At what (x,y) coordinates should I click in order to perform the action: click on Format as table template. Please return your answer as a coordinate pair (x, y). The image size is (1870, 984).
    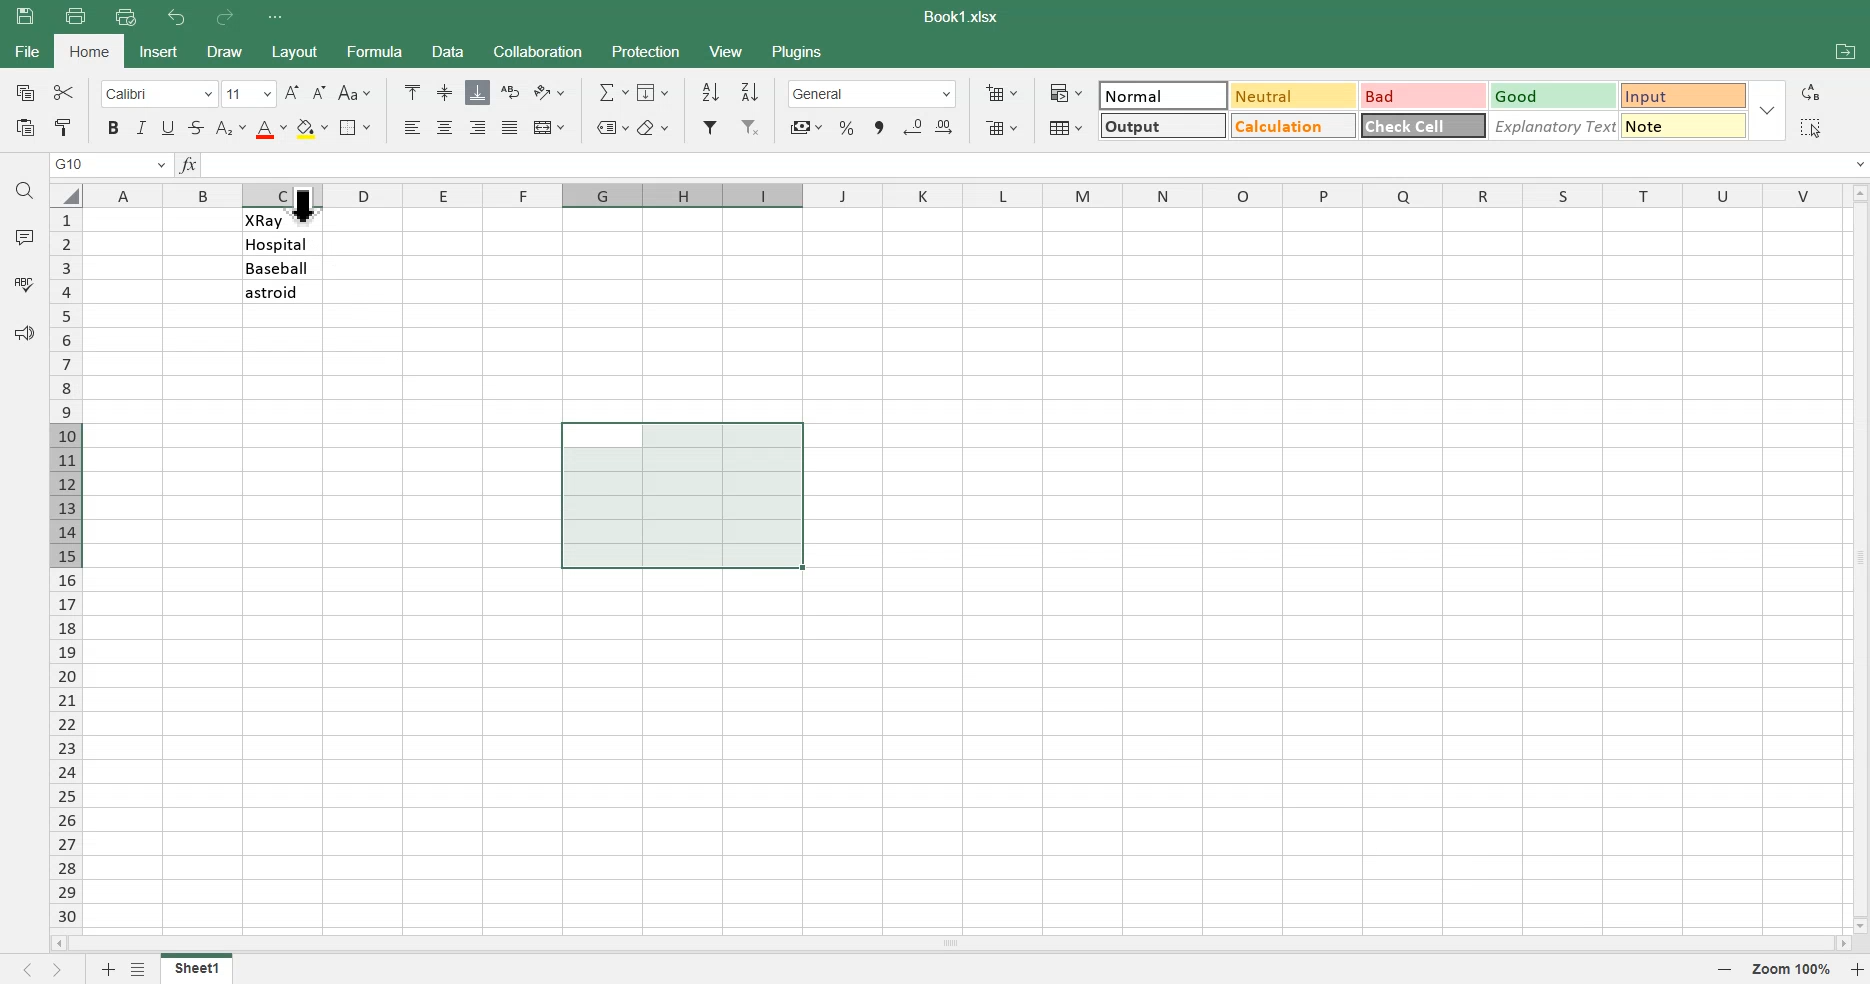
    Looking at the image, I should click on (1064, 128).